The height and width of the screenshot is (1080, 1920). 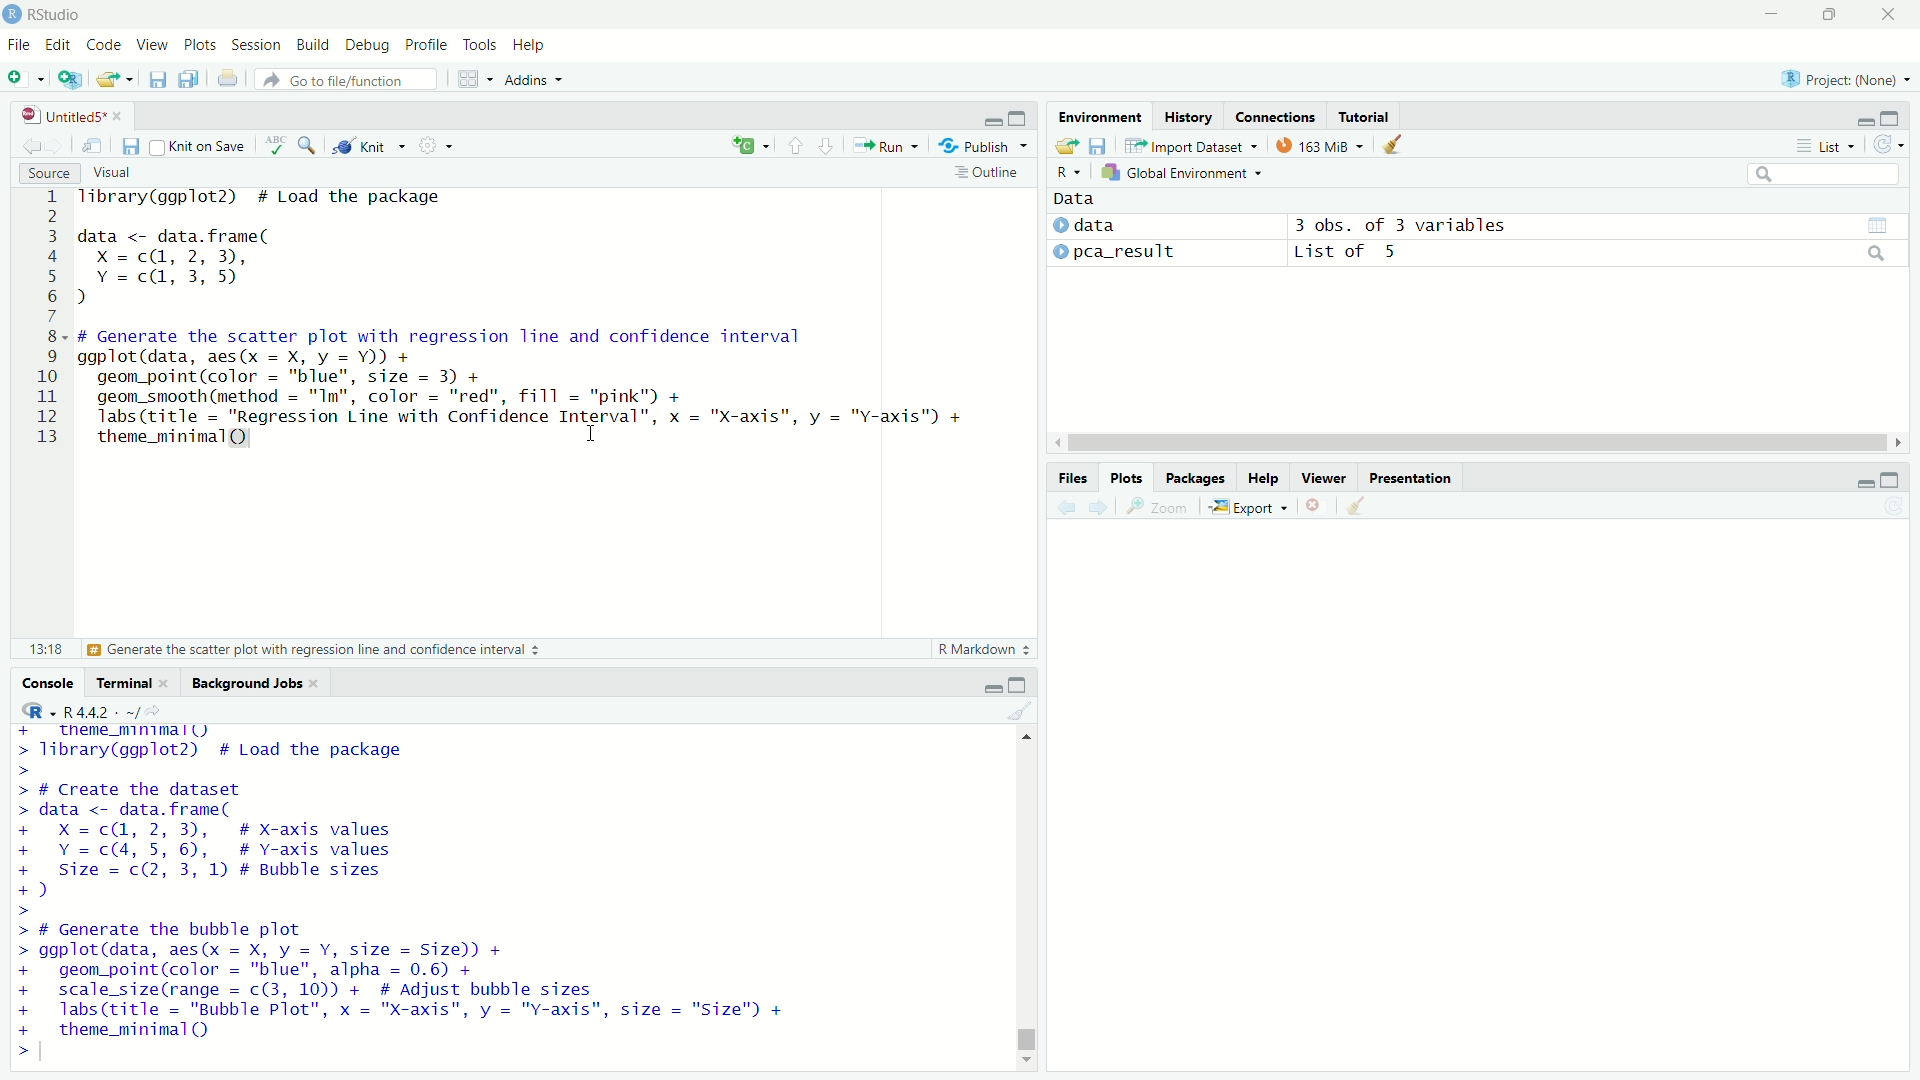 I want to click on expand, so click(x=1890, y=117).